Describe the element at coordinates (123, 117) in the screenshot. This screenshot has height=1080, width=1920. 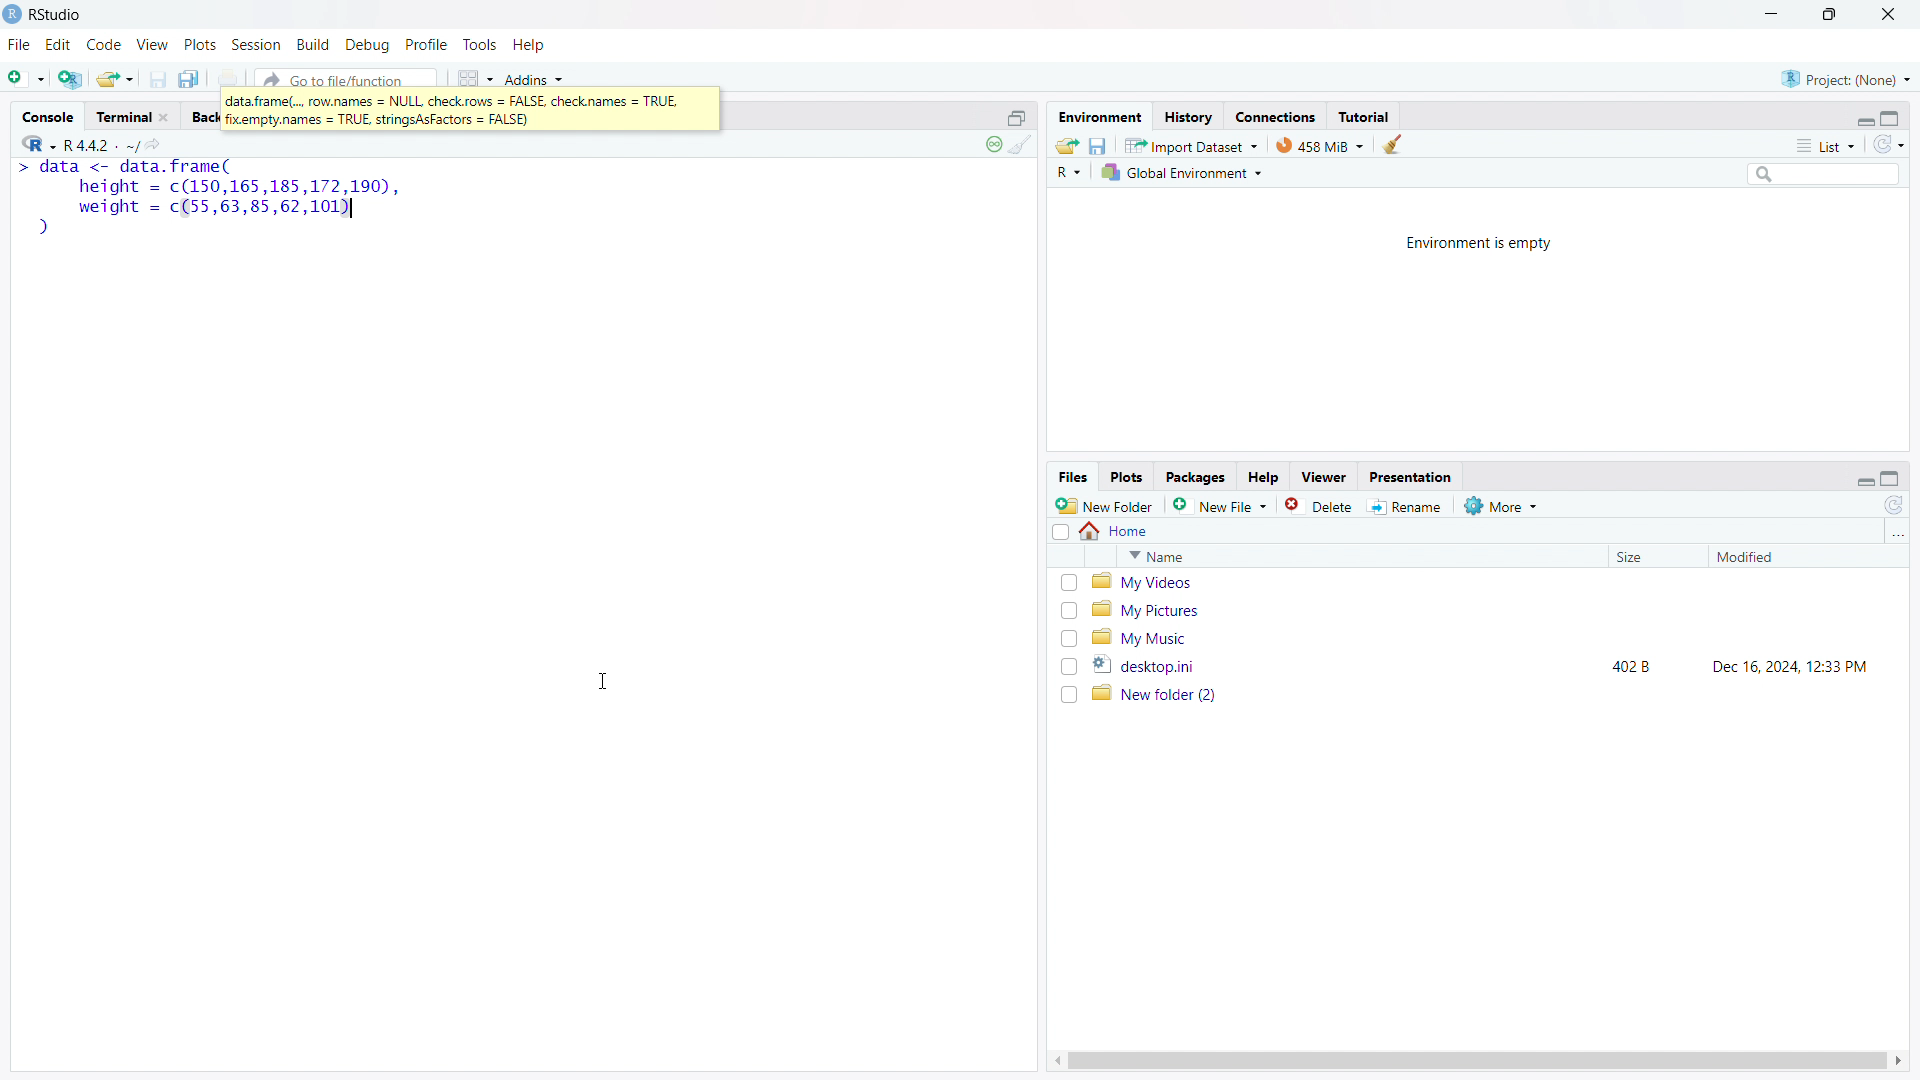
I see `terminal` at that location.